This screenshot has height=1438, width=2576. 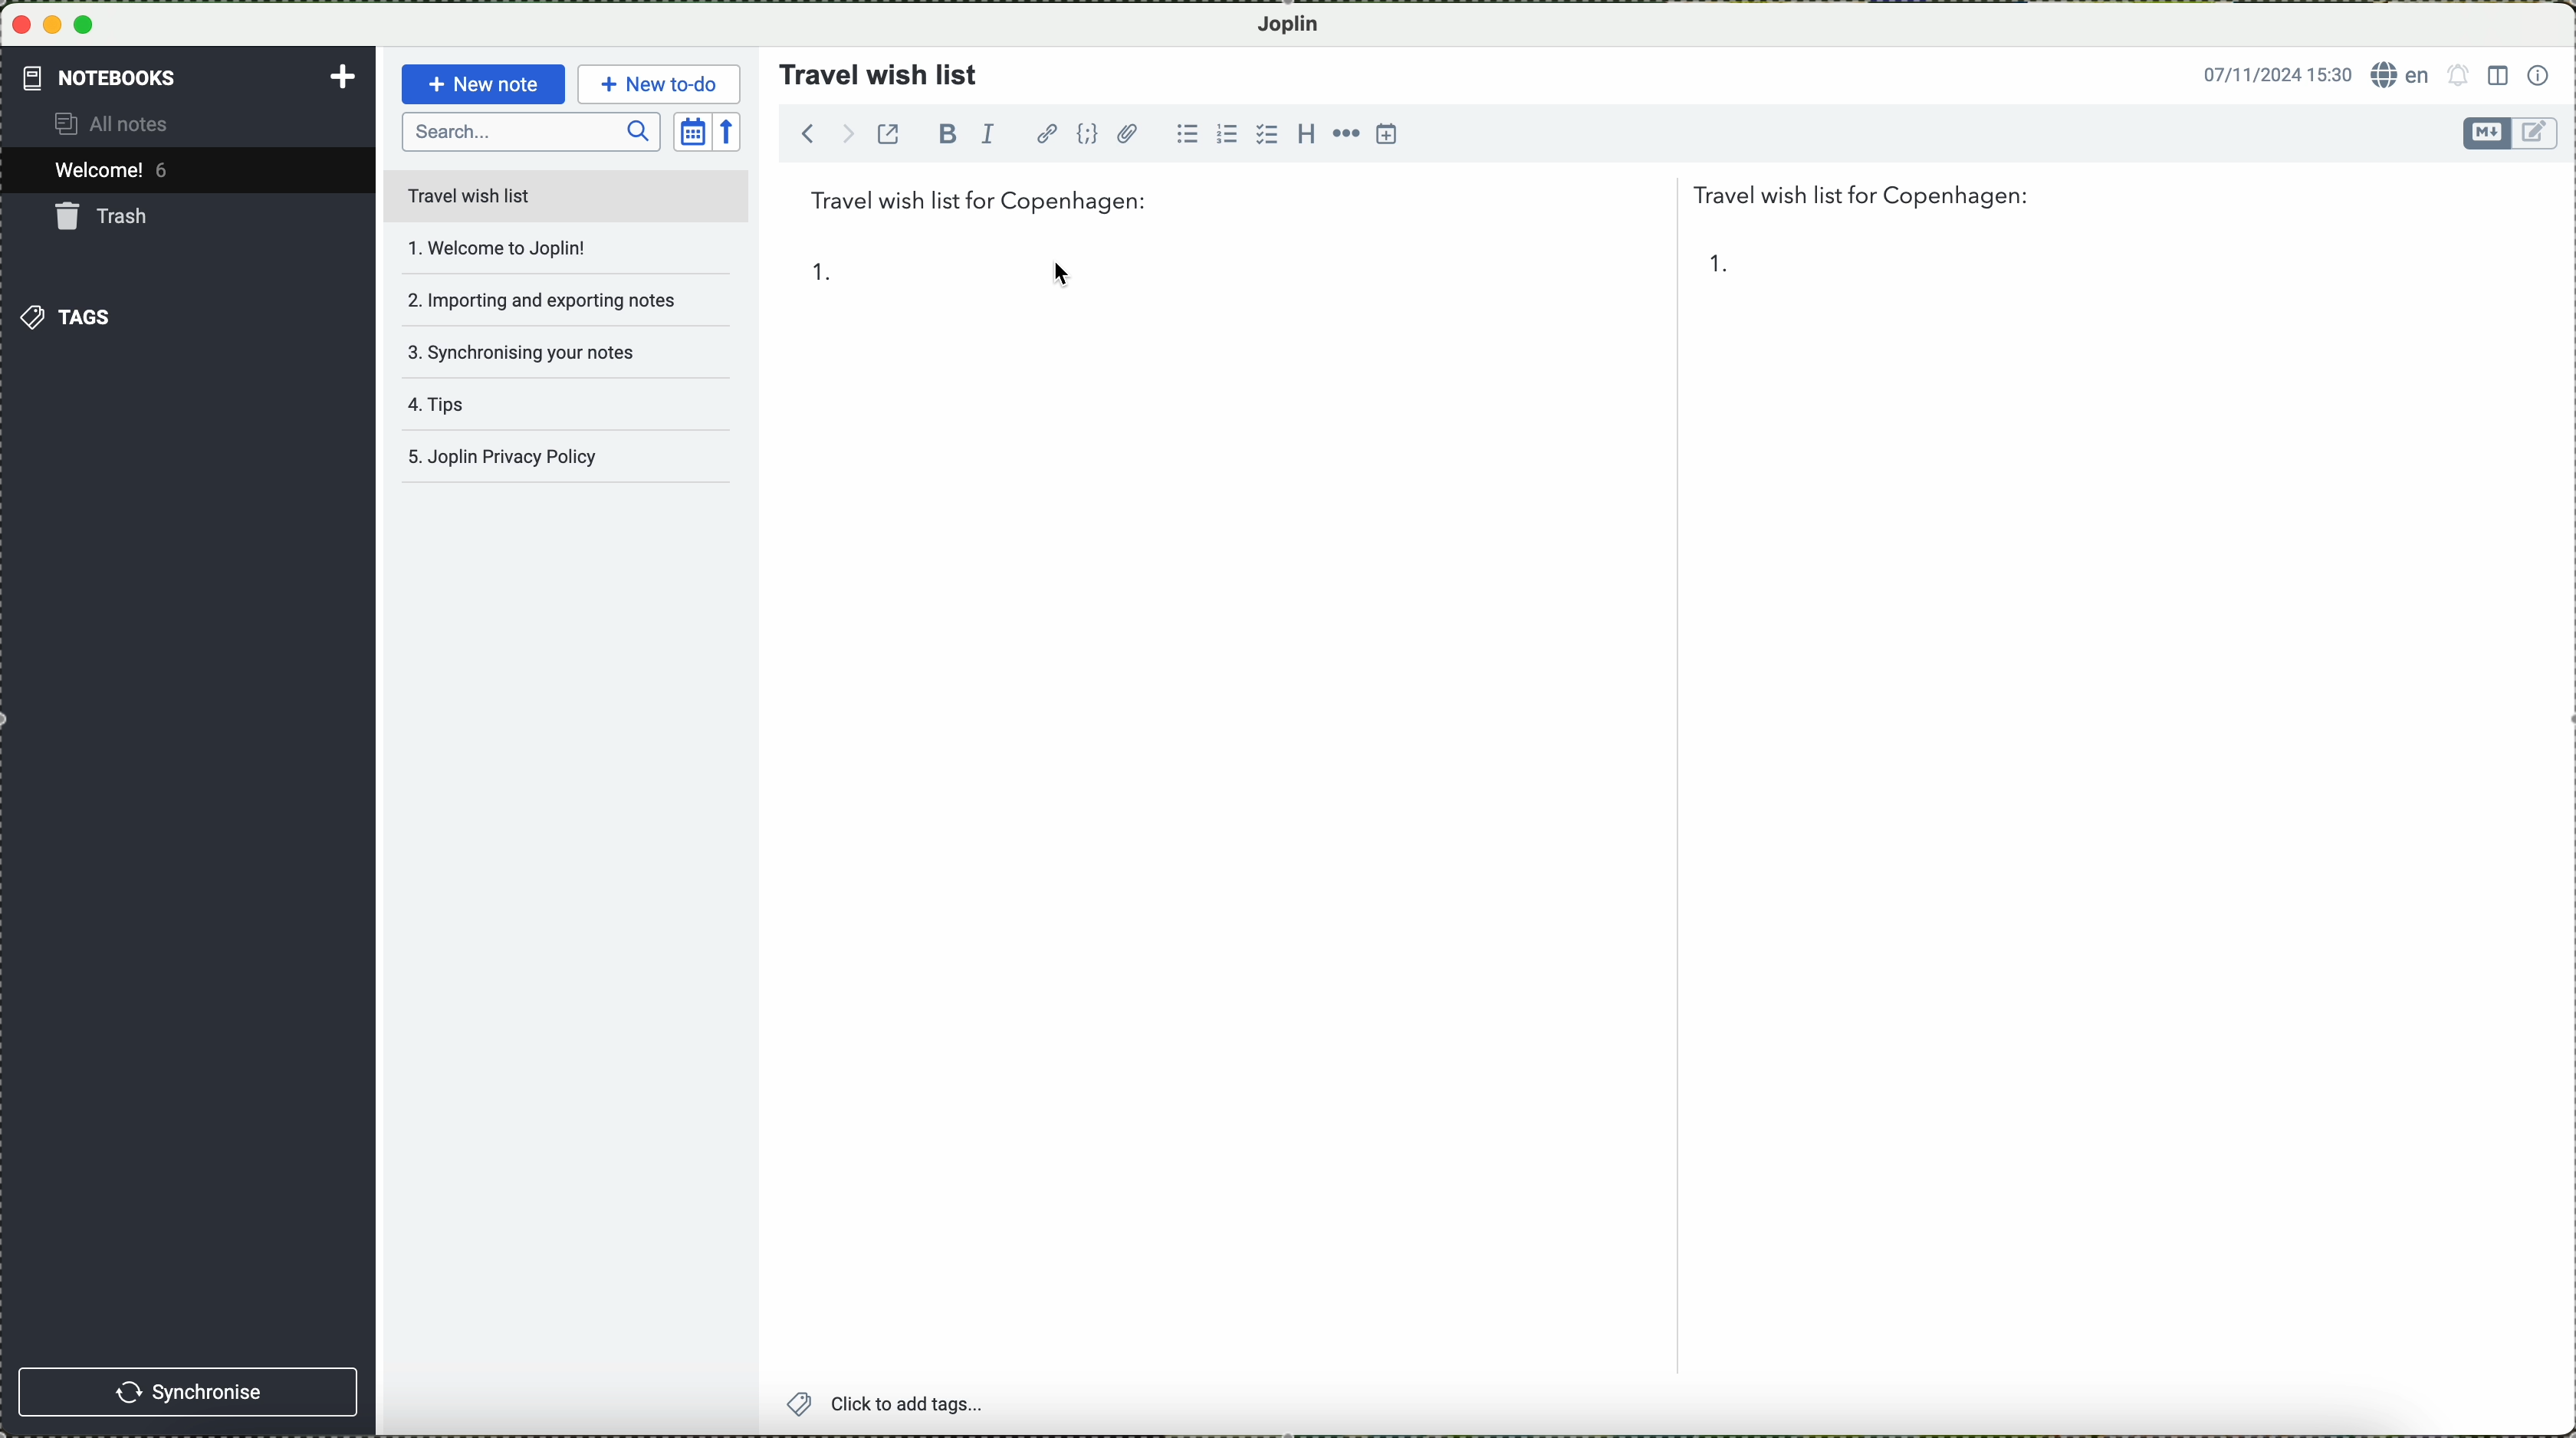 What do you see at coordinates (2497, 76) in the screenshot?
I see `toggle editor layout` at bounding box center [2497, 76].